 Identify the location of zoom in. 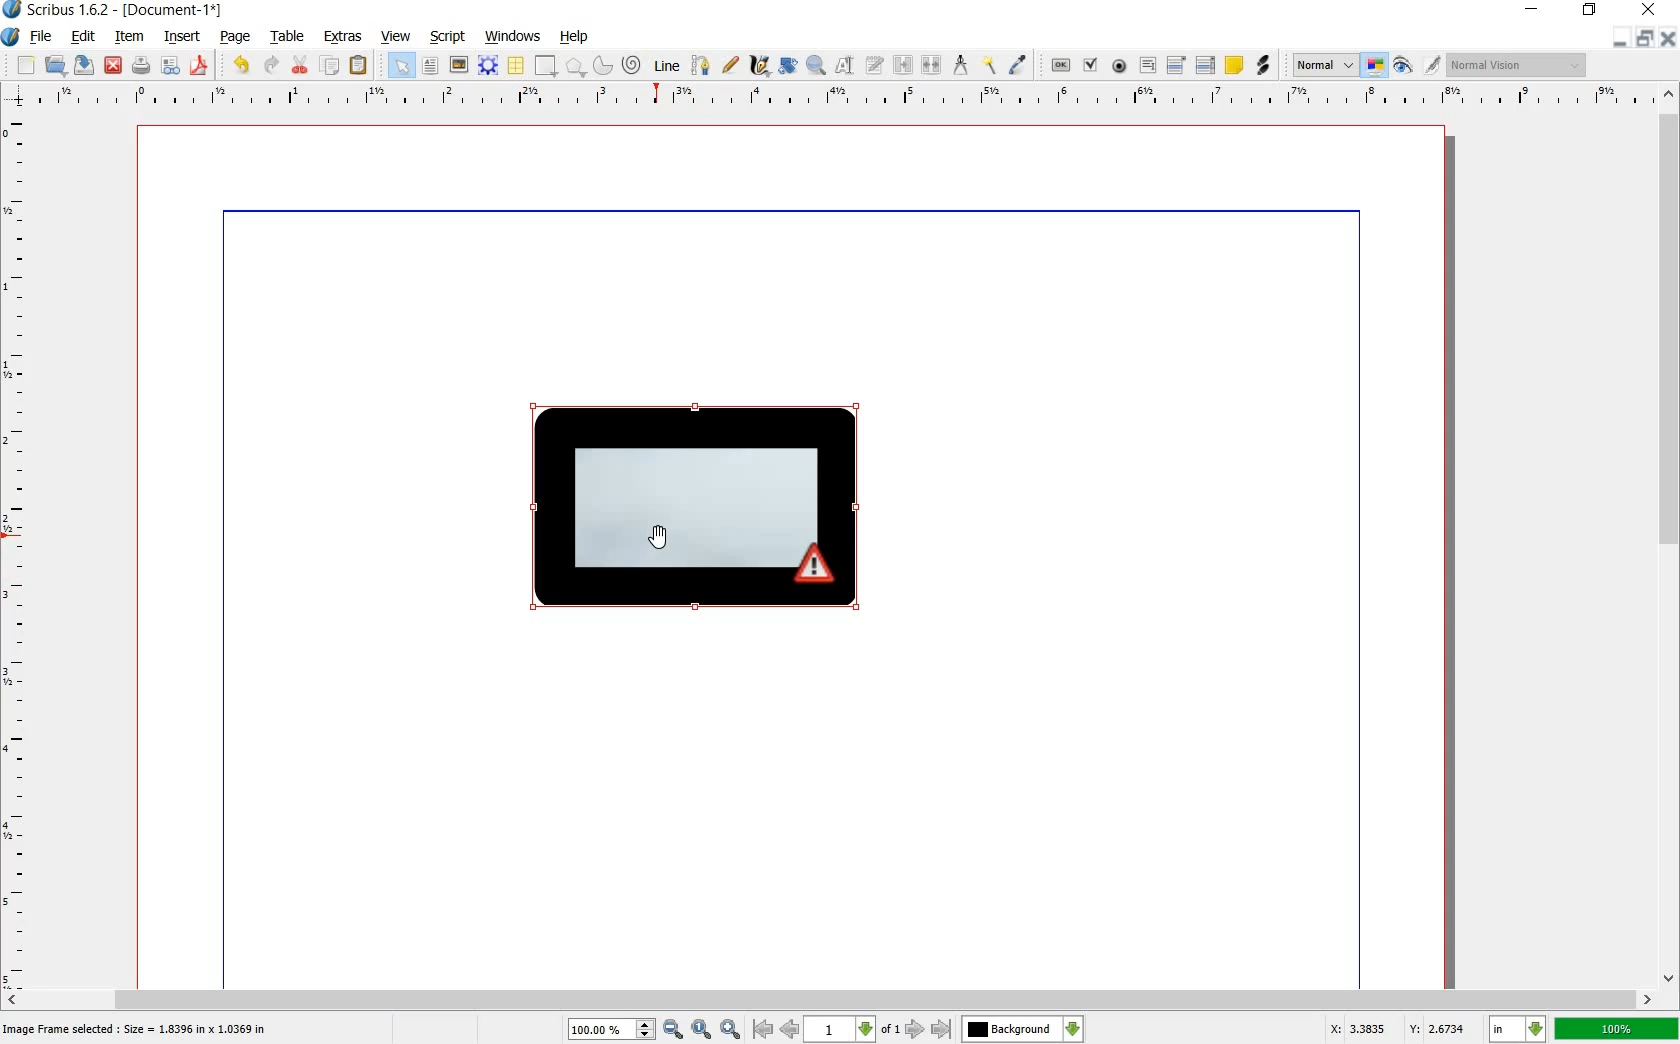
(626, 1028).